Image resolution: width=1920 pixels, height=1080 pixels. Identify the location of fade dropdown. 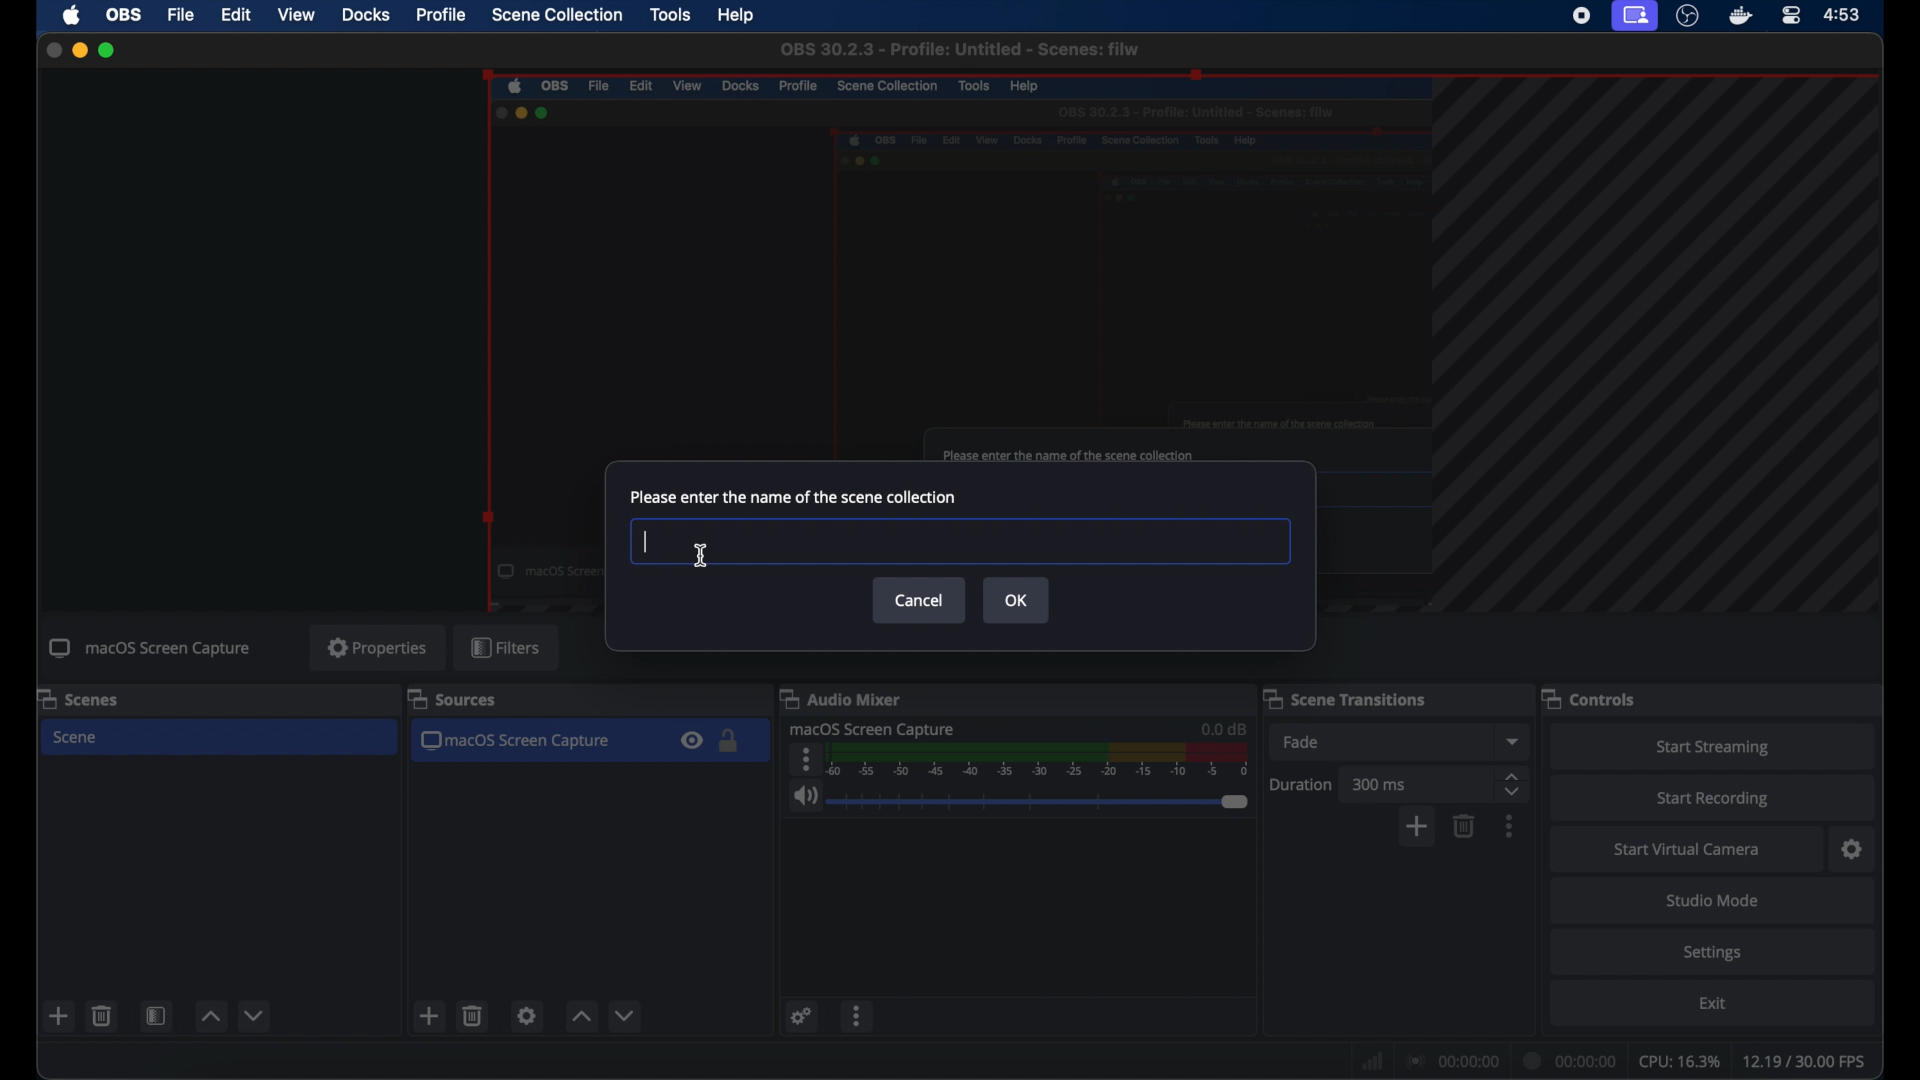
(1512, 741).